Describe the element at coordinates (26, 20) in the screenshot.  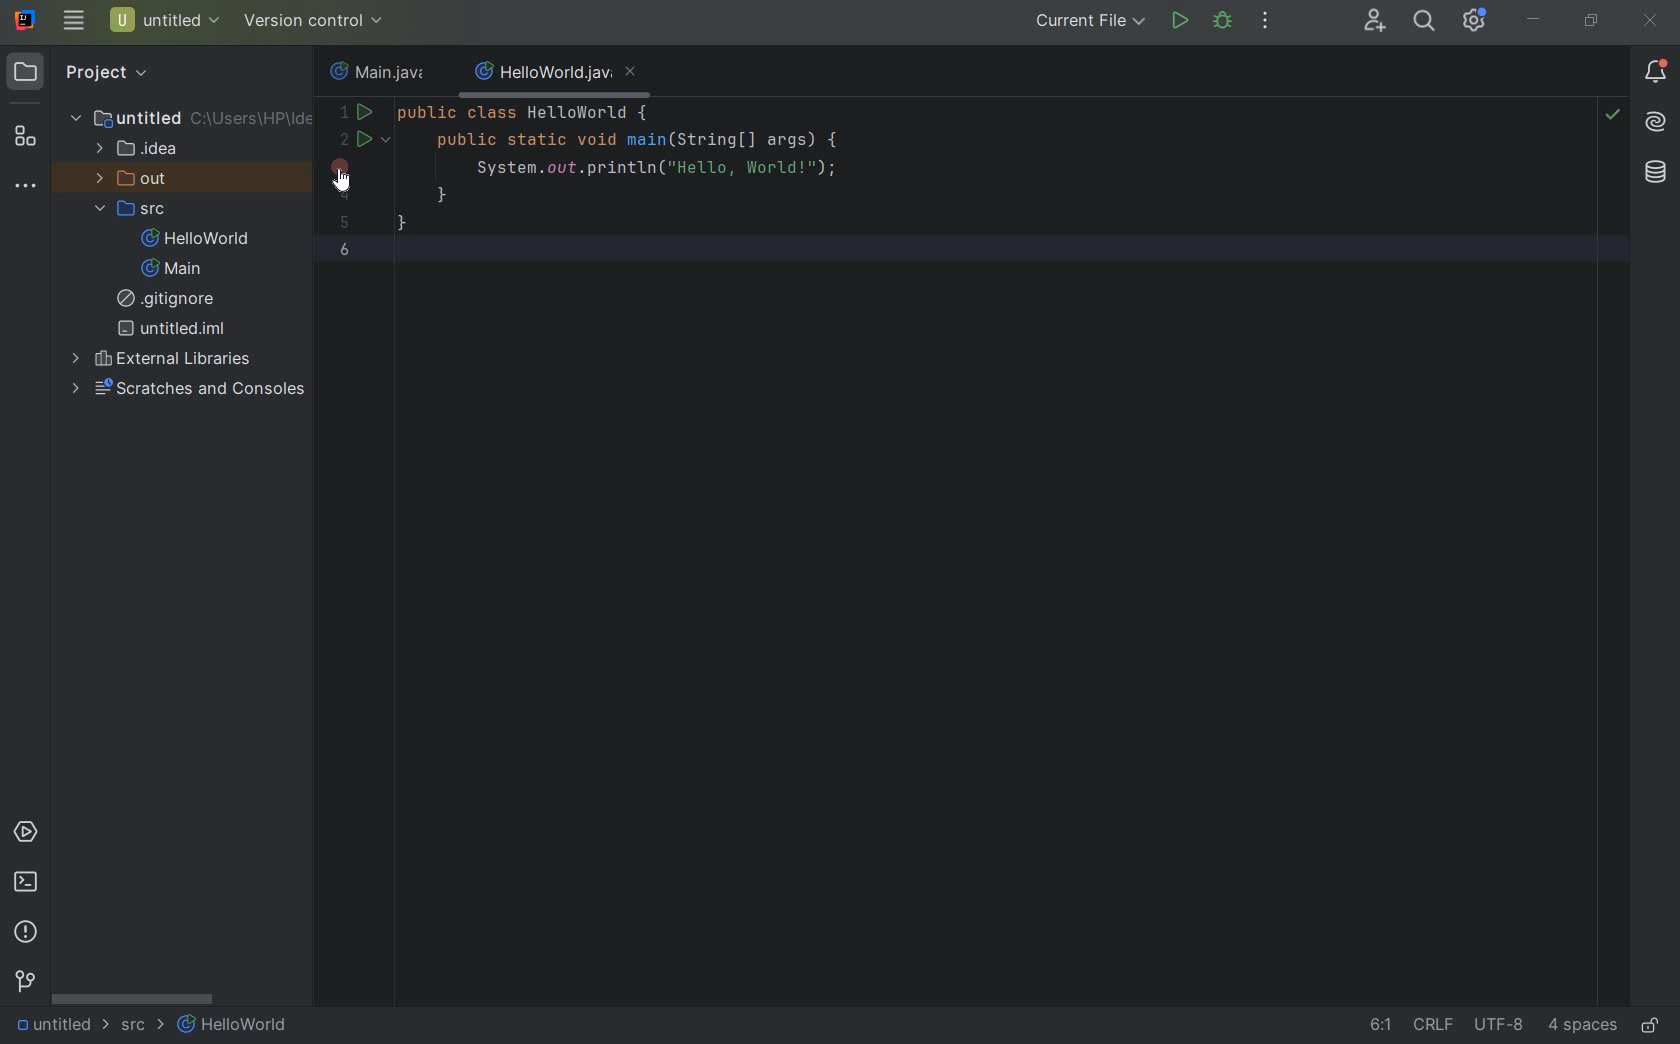
I see `system name` at that location.